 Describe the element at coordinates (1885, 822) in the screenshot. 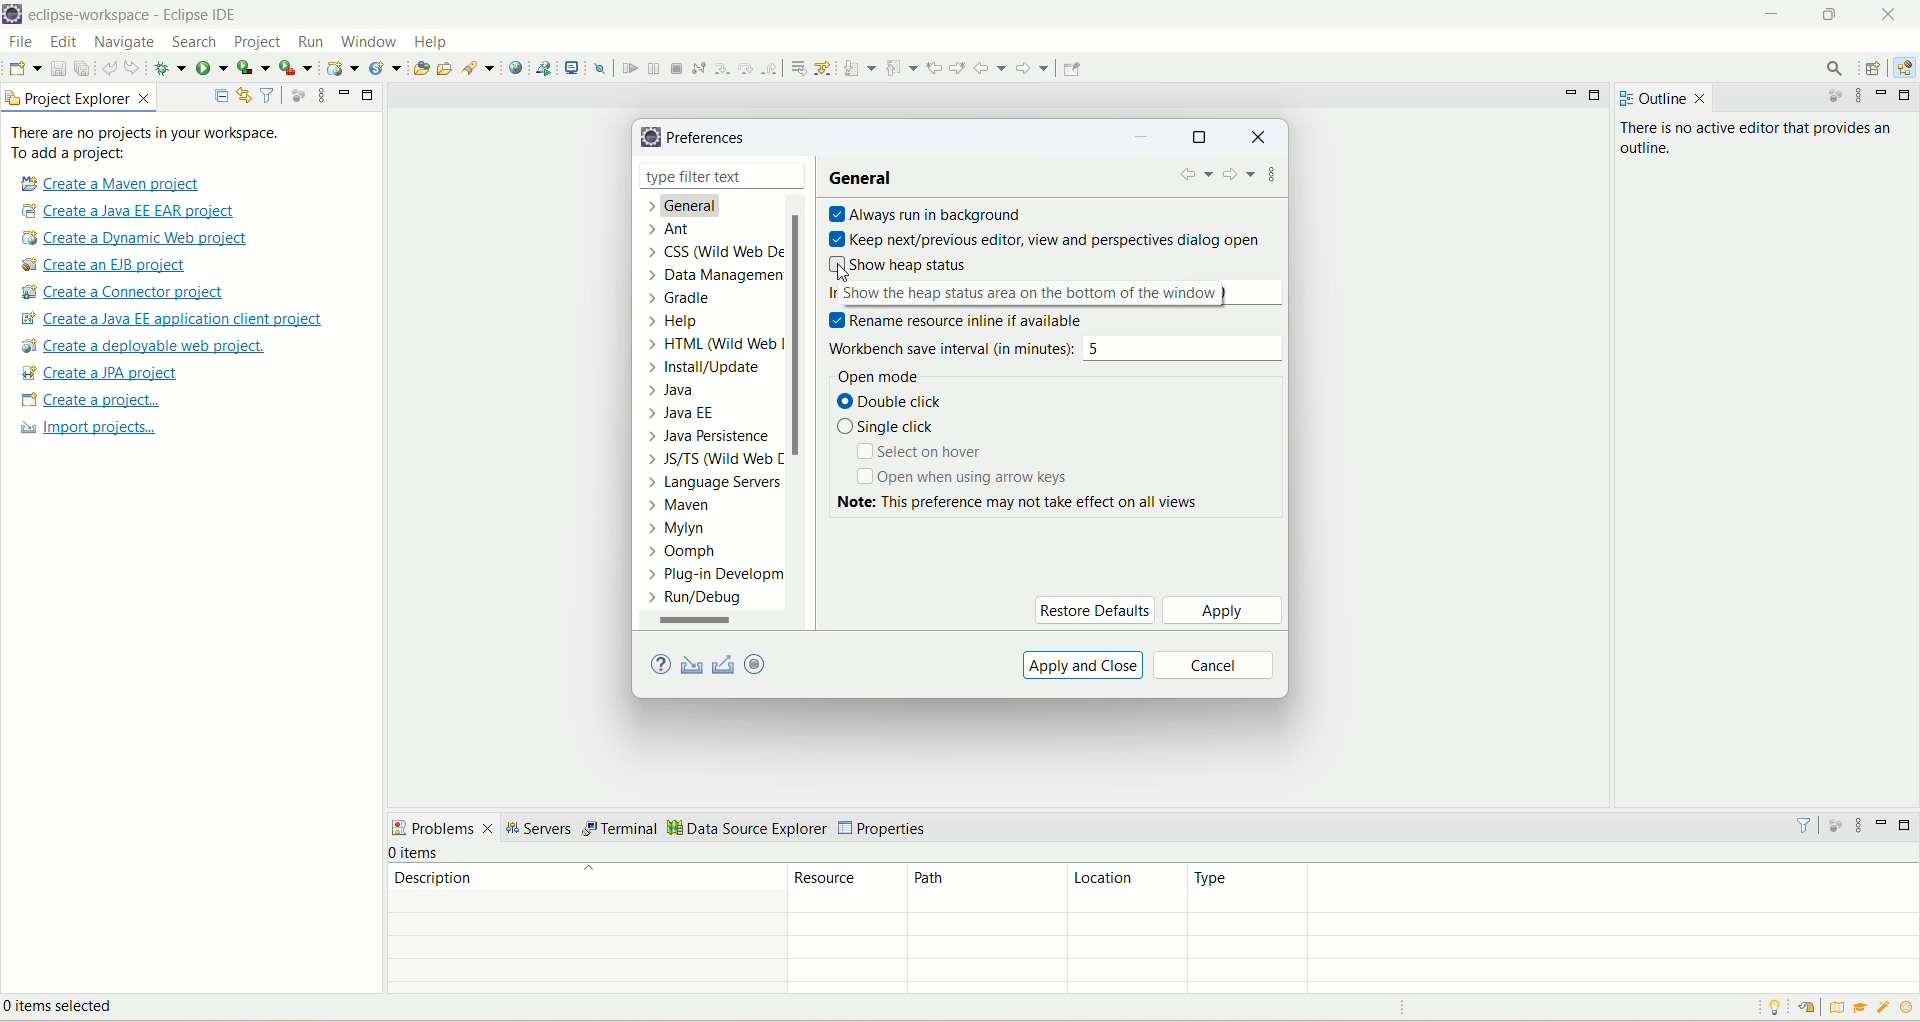

I see `minimize` at that location.